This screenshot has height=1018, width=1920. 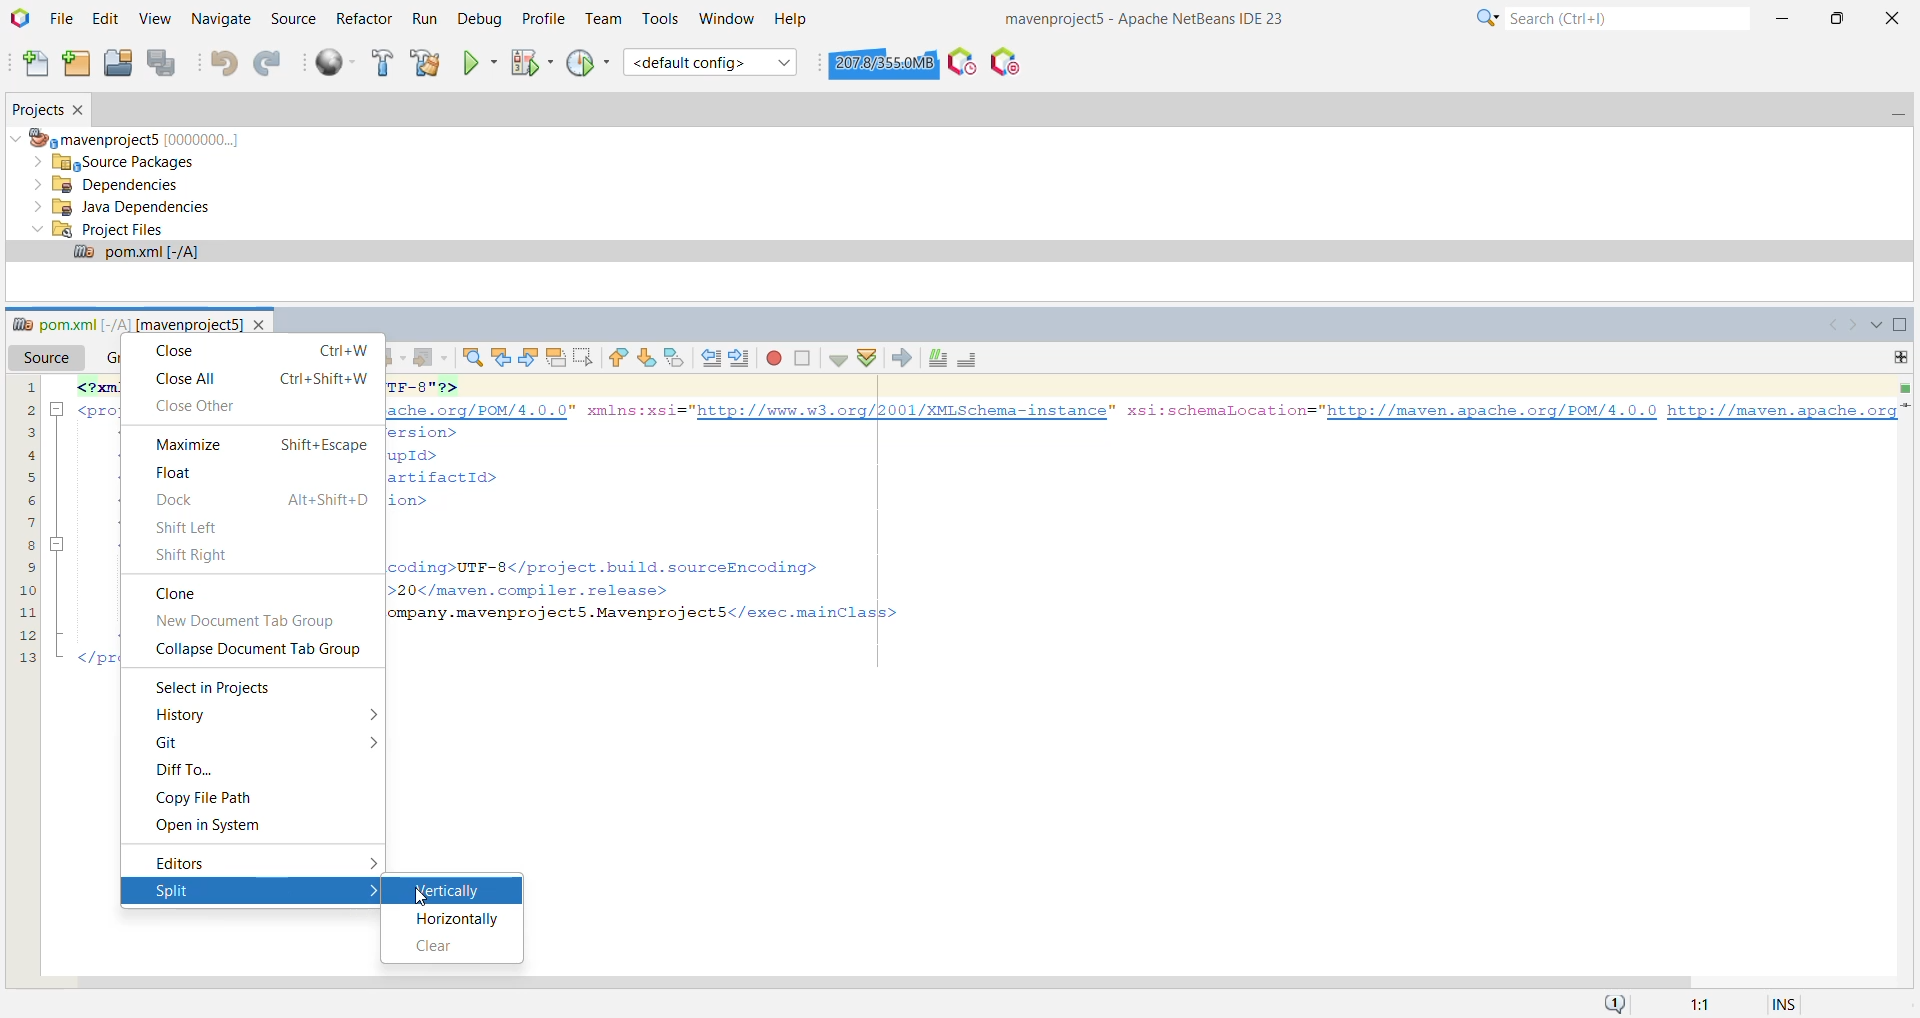 I want to click on Click to force garbage collection, so click(x=884, y=62).